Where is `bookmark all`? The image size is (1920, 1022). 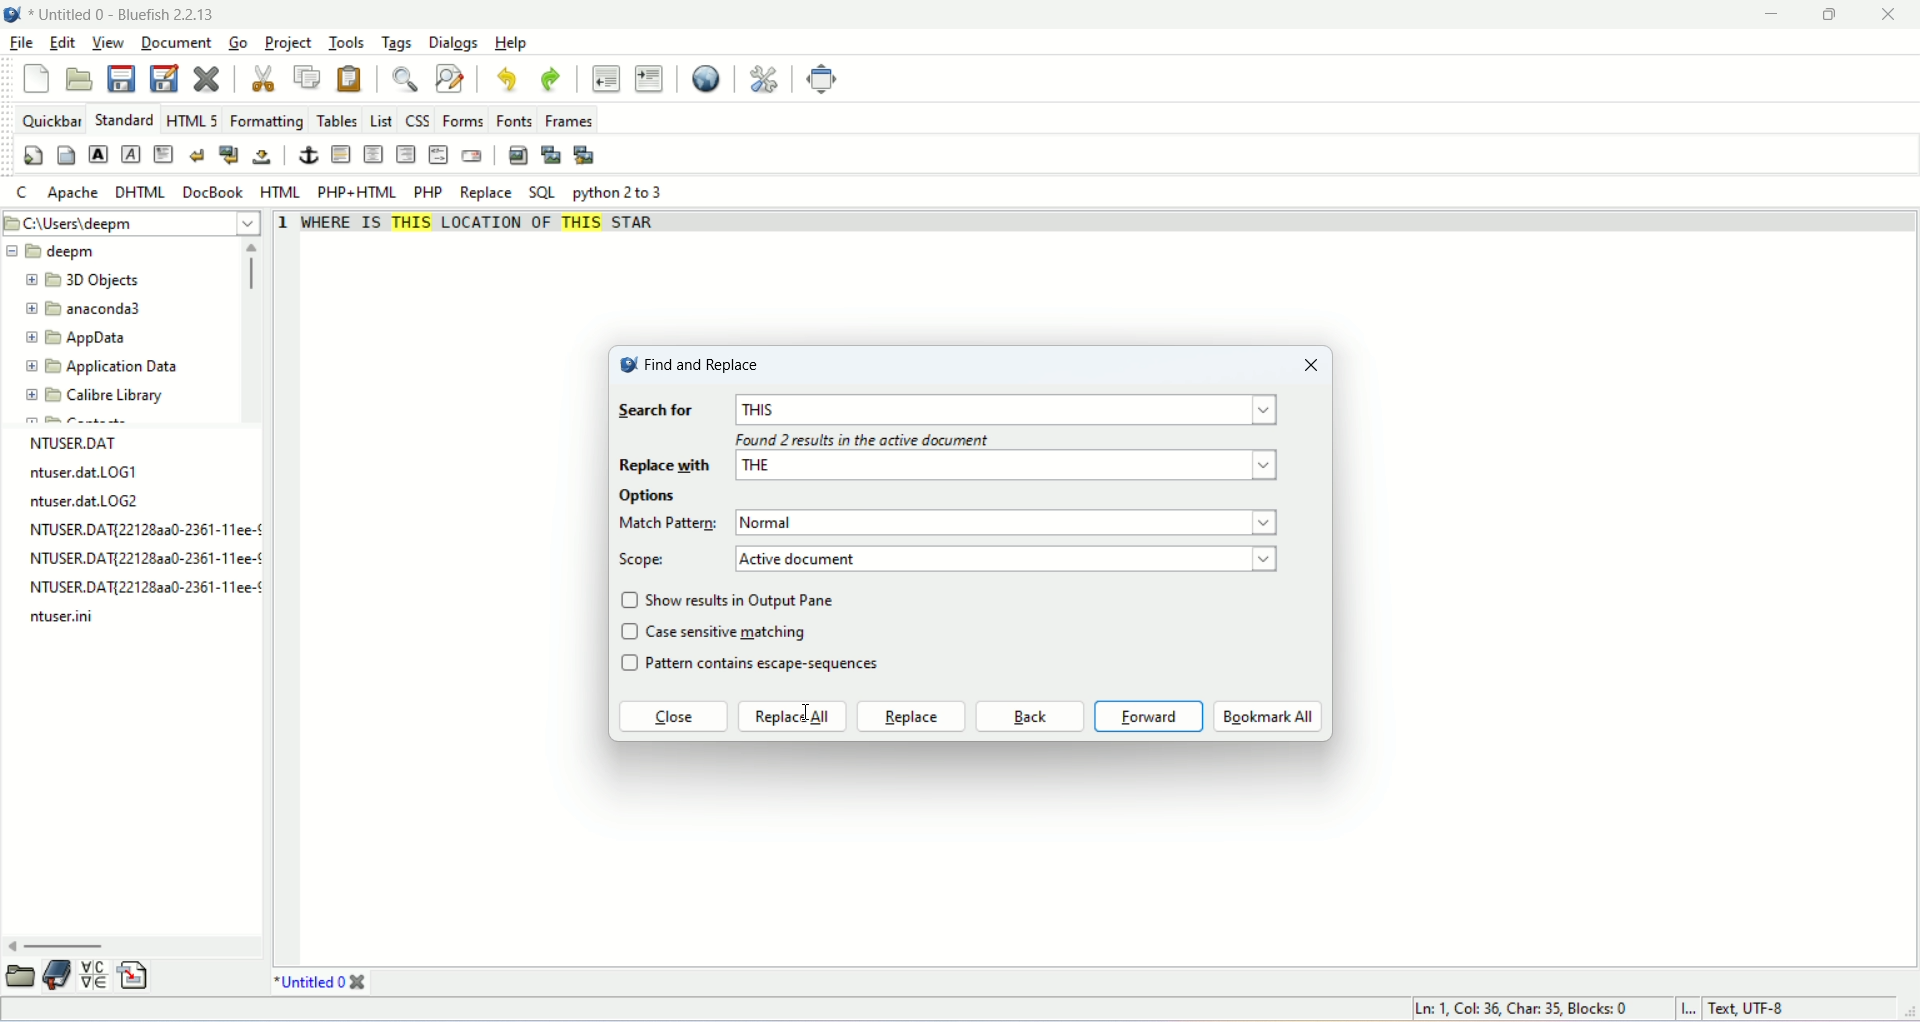
bookmark all is located at coordinates (1268, 717).